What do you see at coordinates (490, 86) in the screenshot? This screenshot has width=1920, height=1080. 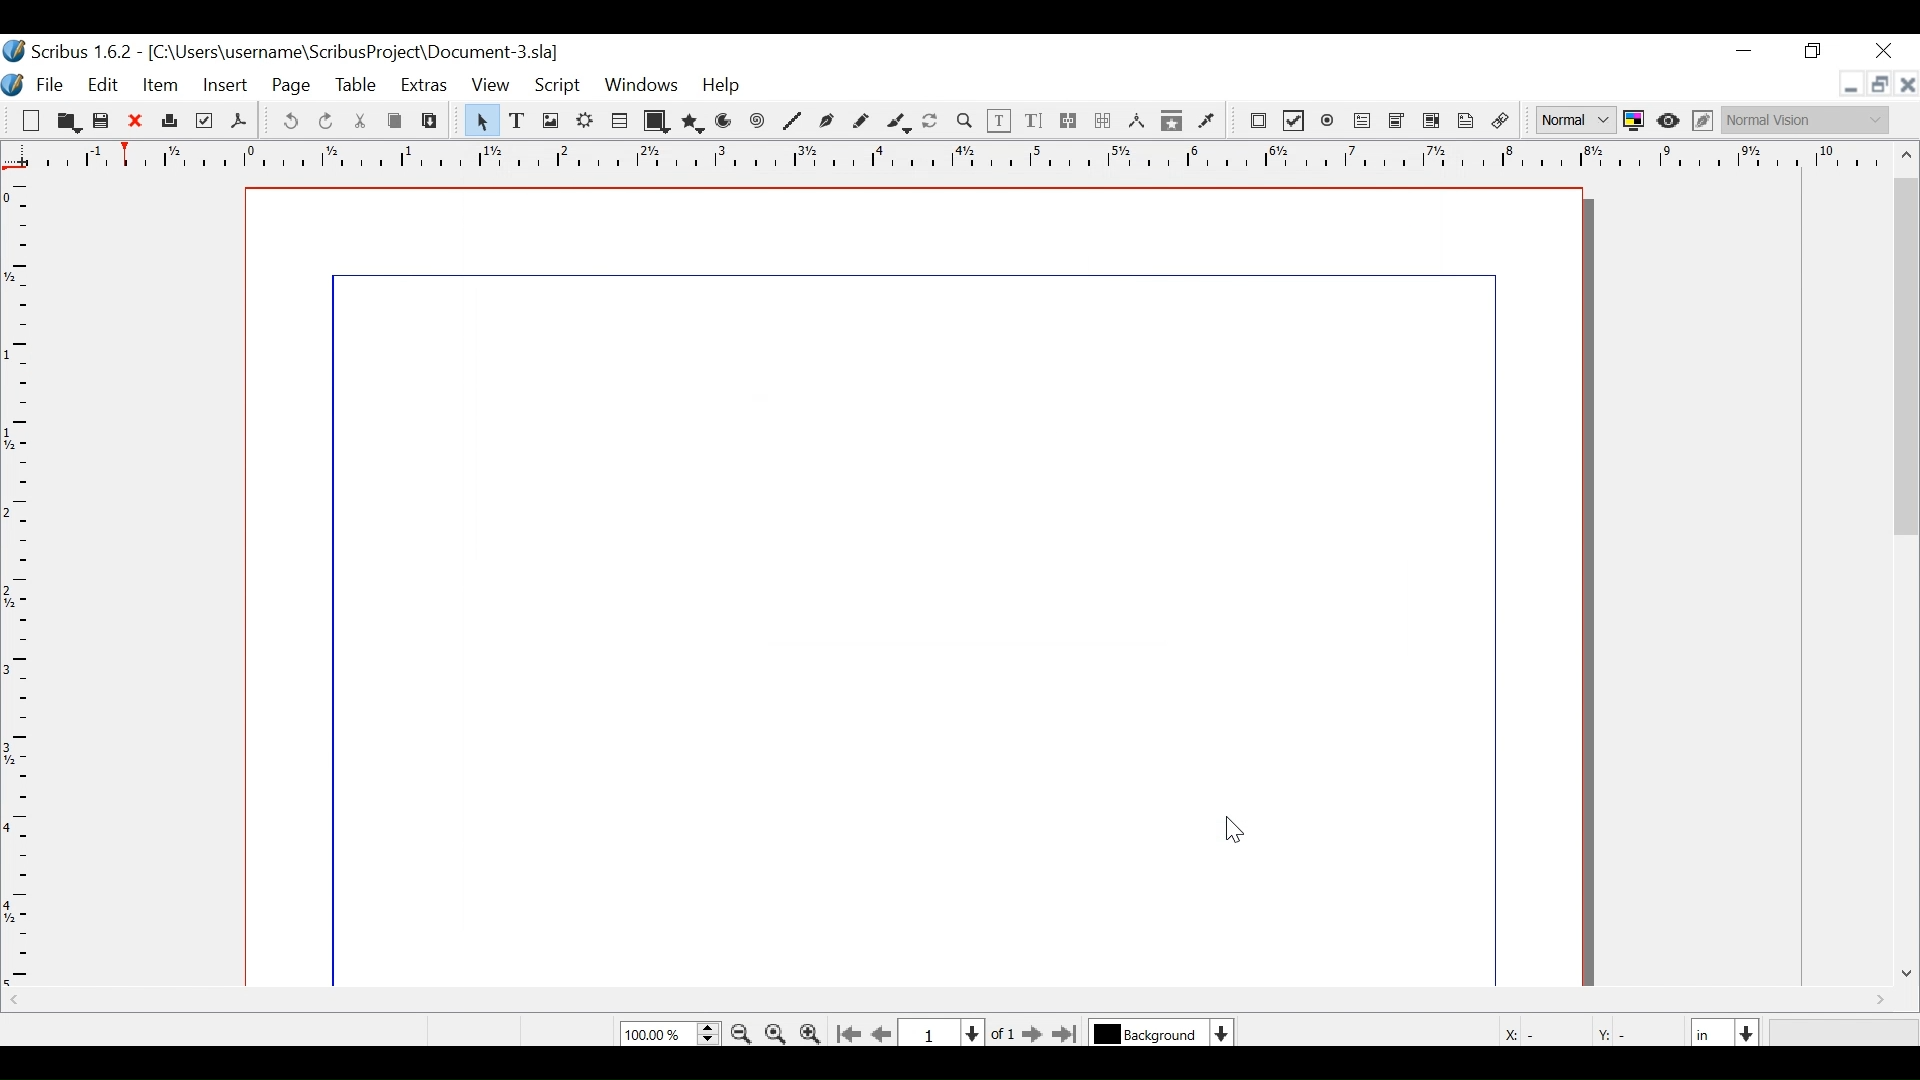 I see `View` at bounding box center [490, 86].